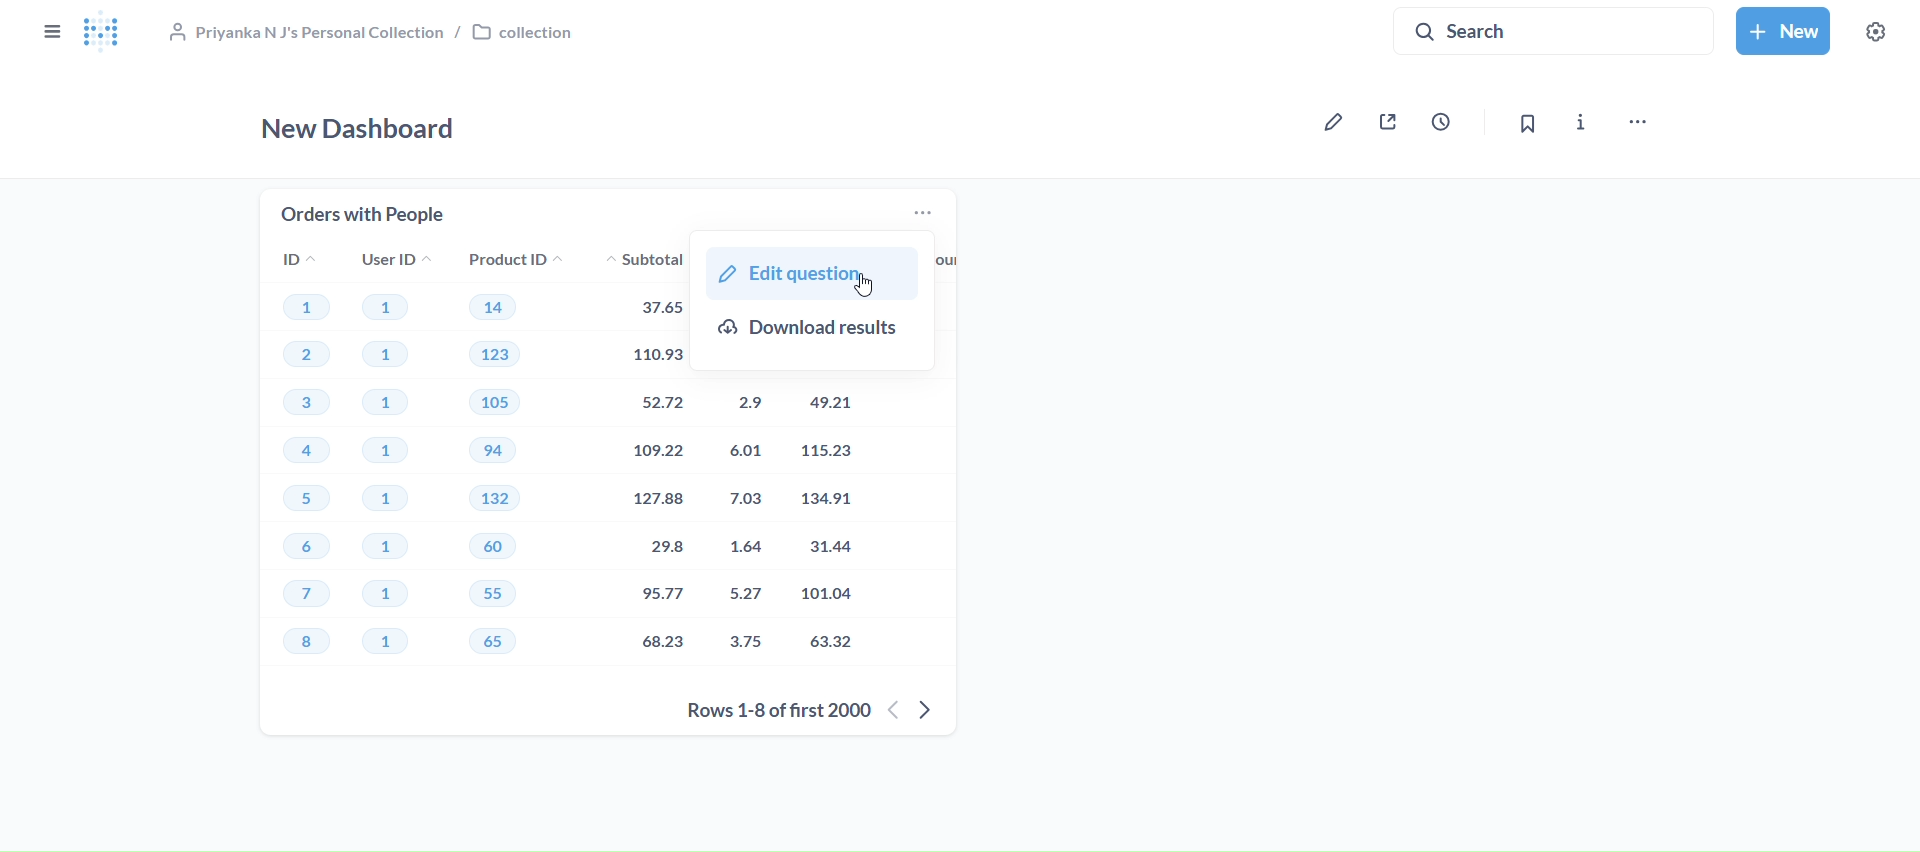 The width and height of the screenshot is (1920, 852). What do you see at coordinates (369, 30) in the screenshot?
I see `collection` at bounding box center [369, 30].